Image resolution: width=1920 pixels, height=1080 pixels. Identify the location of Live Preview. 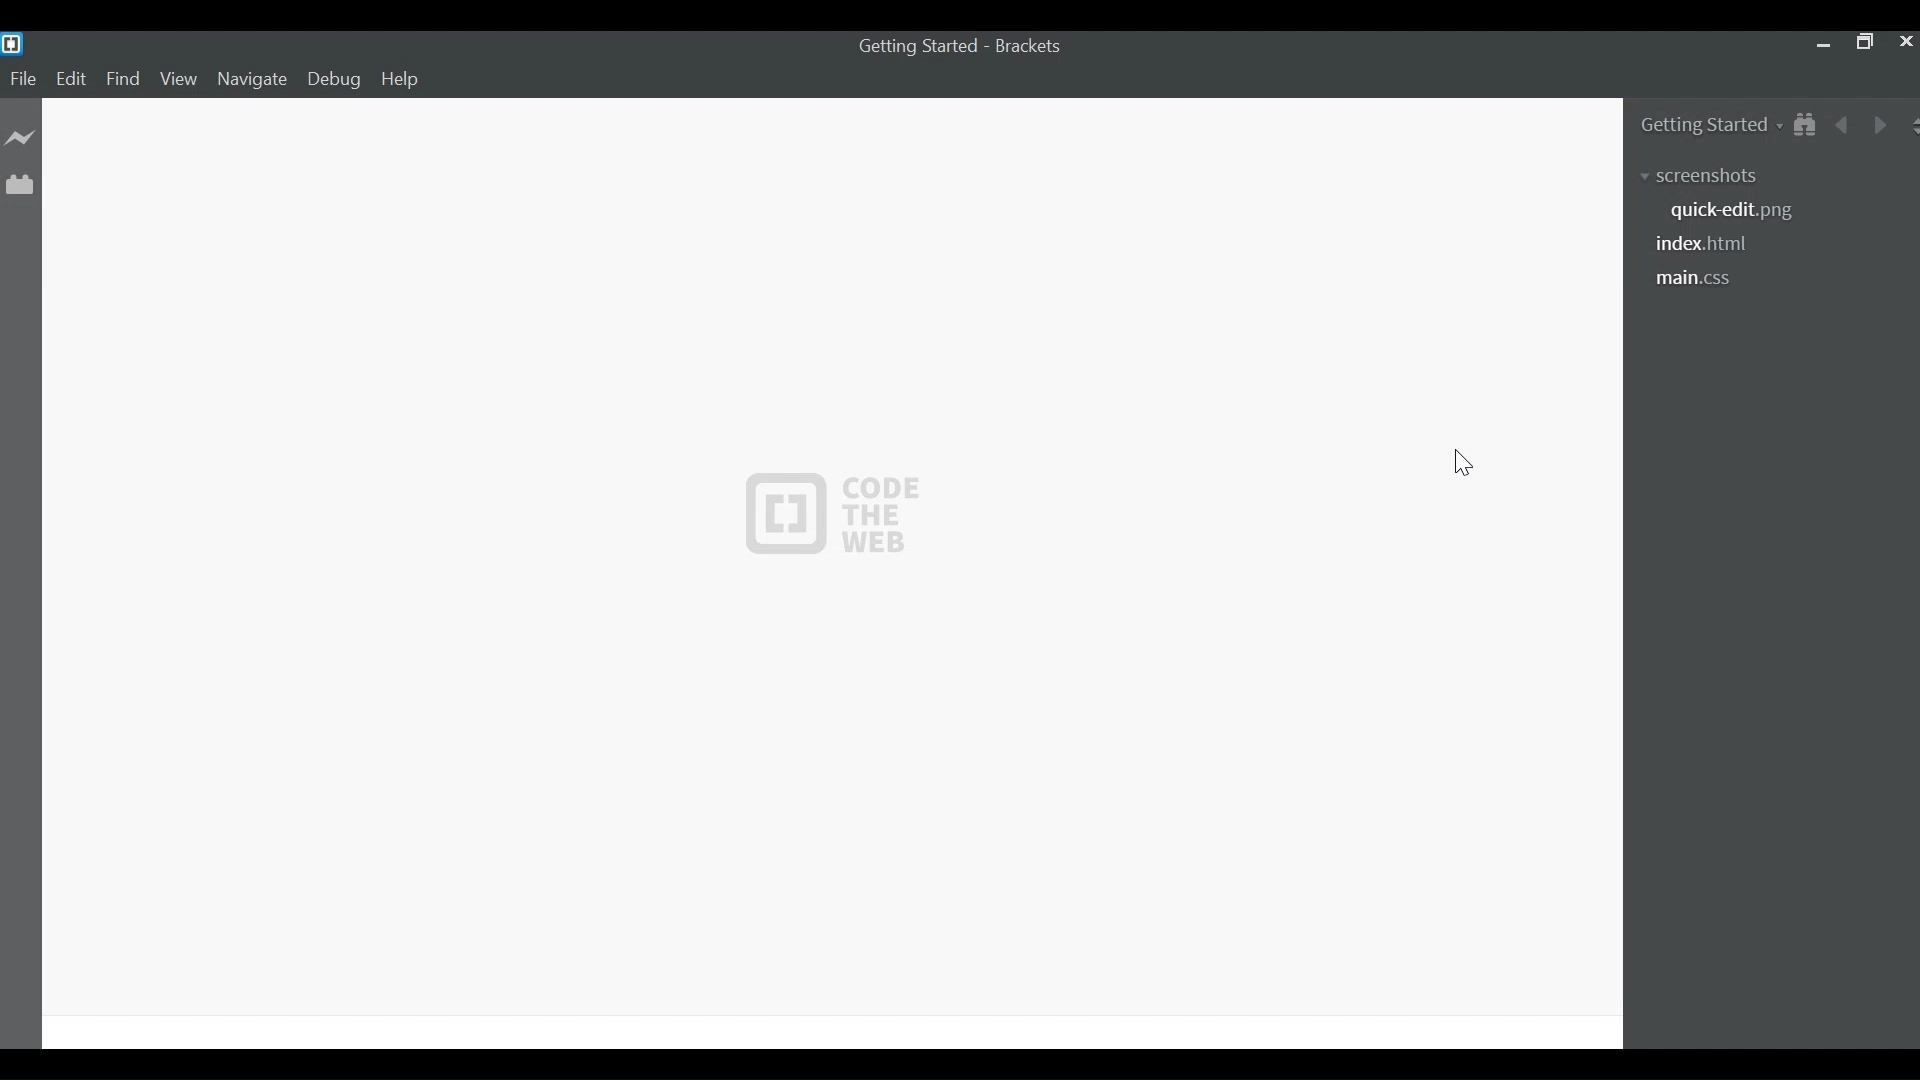
(21, 141).